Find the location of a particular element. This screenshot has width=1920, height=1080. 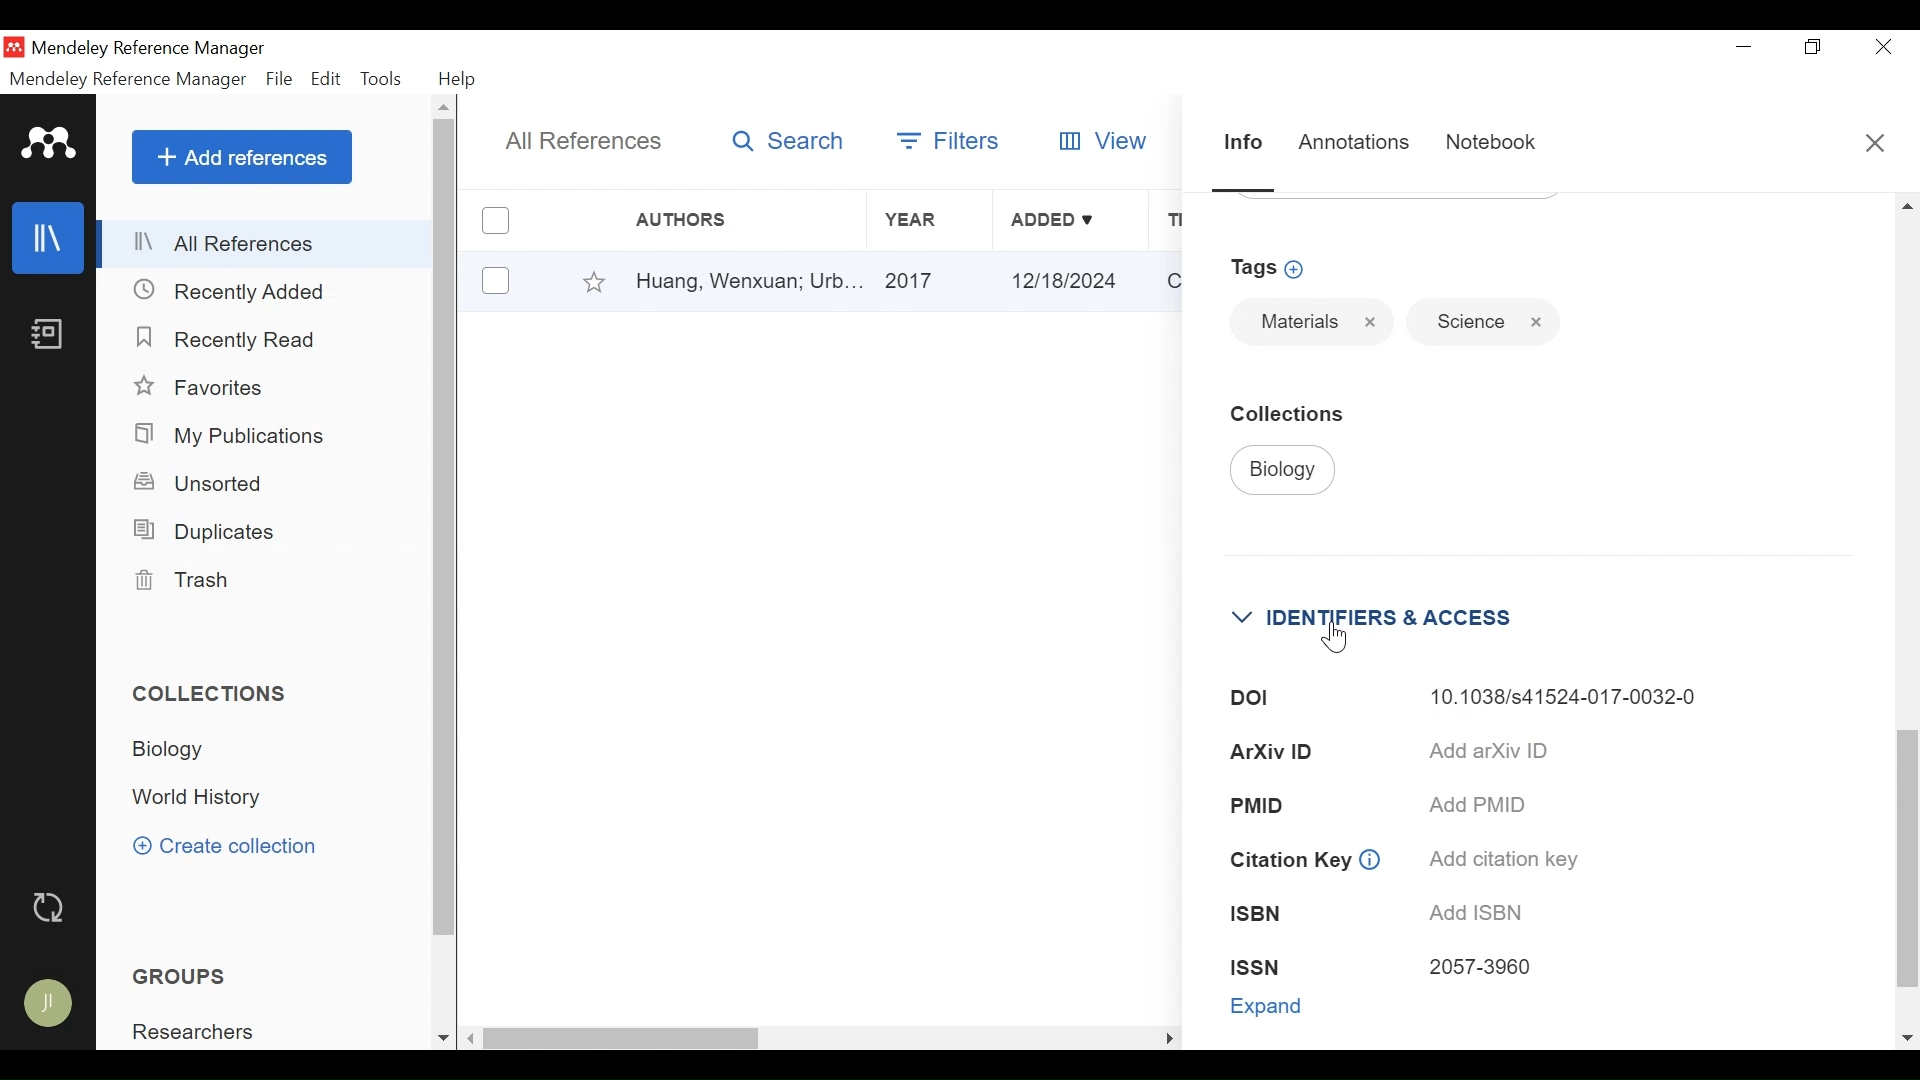

info icon is located at coordinates (1370, 861).